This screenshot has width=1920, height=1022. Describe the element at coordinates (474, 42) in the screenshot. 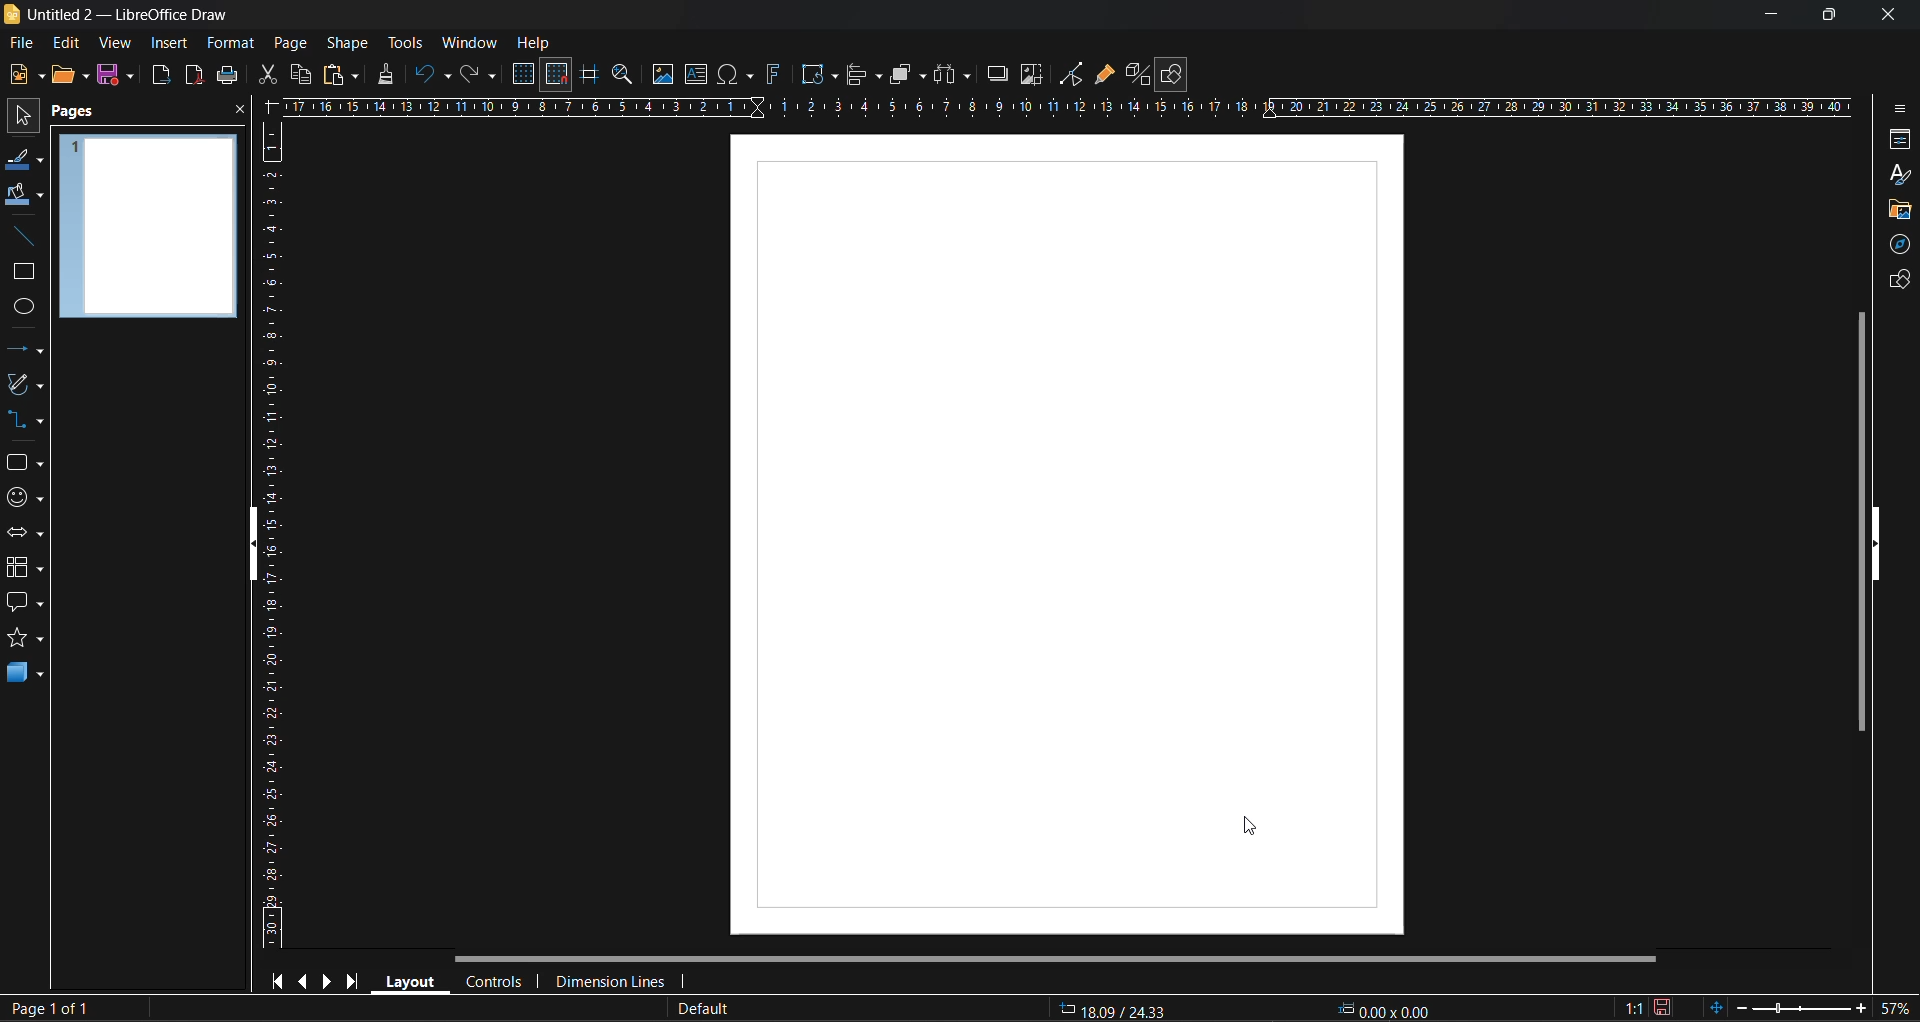

I see `window` at that location.